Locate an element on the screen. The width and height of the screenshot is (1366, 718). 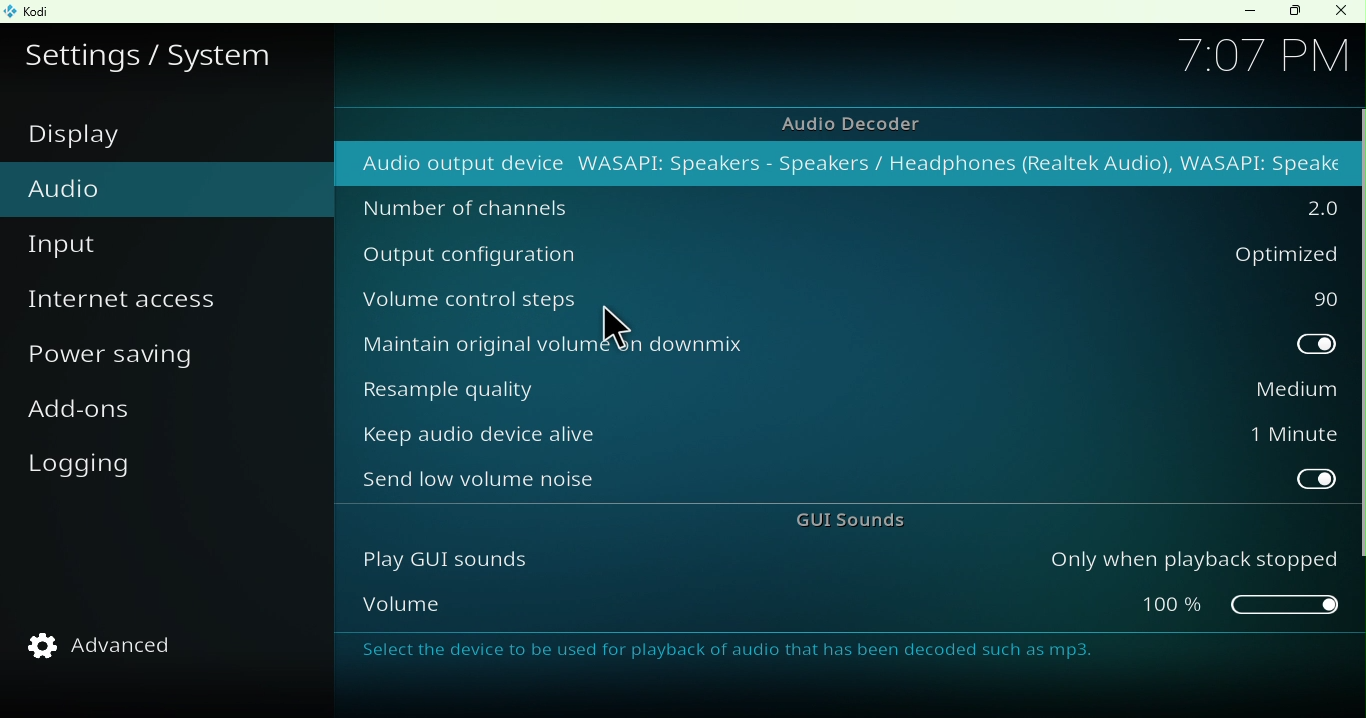
vertical scroll bar is located at coordinates (1357, 335).